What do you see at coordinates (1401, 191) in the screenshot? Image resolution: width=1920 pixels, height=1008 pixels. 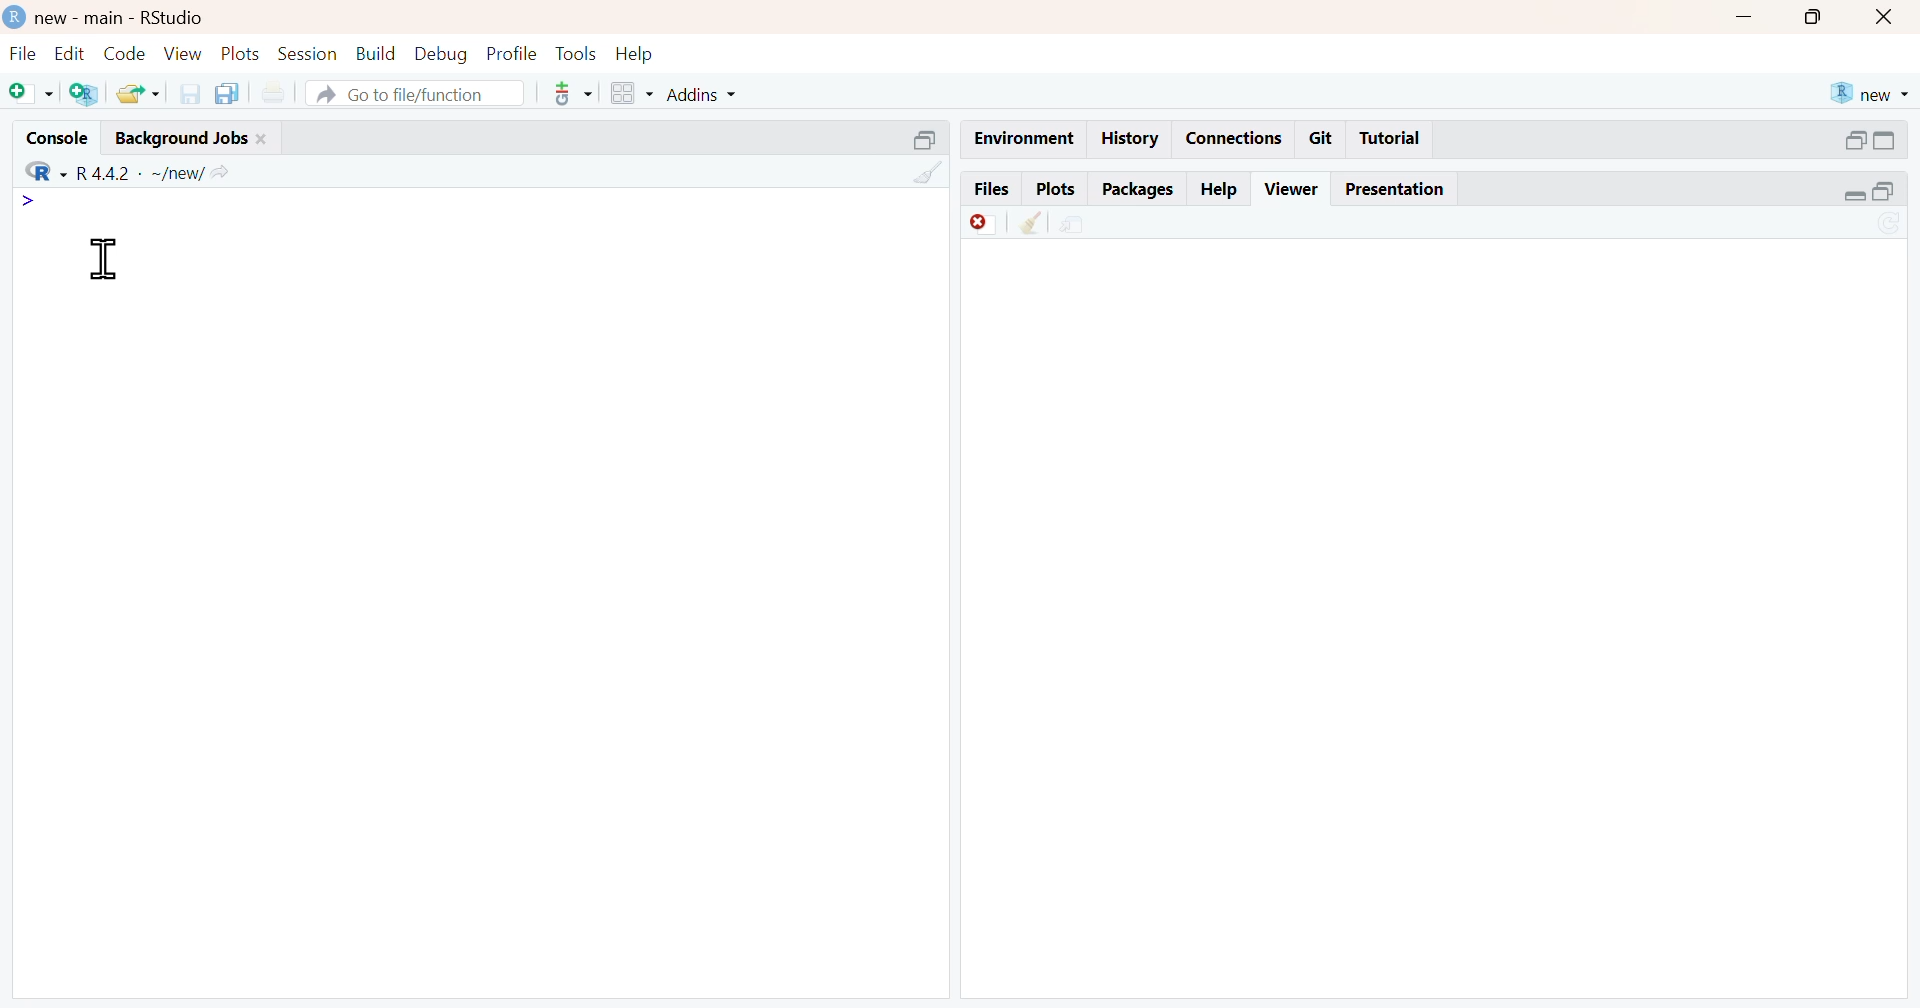 I see `presentation` at bounding box center [1401, 191].